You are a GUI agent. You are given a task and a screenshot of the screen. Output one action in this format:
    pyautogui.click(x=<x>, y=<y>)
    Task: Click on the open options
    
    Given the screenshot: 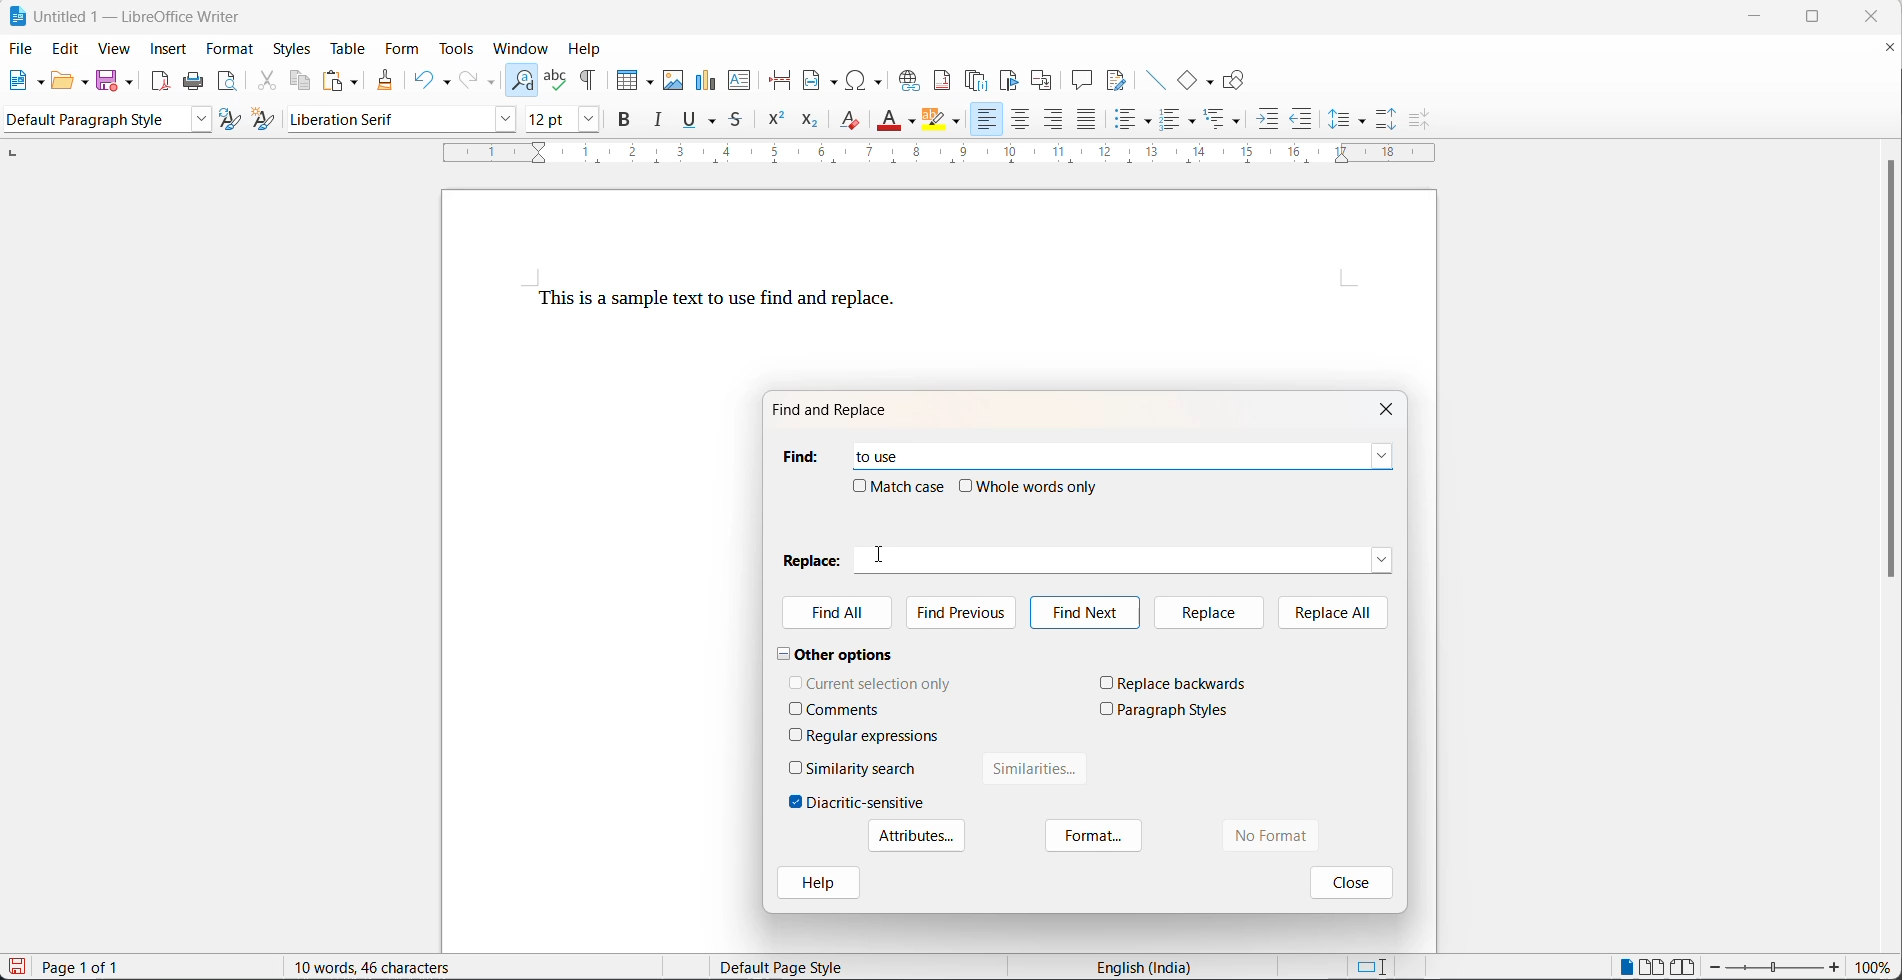 What is the action you would take?
    pyautogui.click(x=86, y=80)
    